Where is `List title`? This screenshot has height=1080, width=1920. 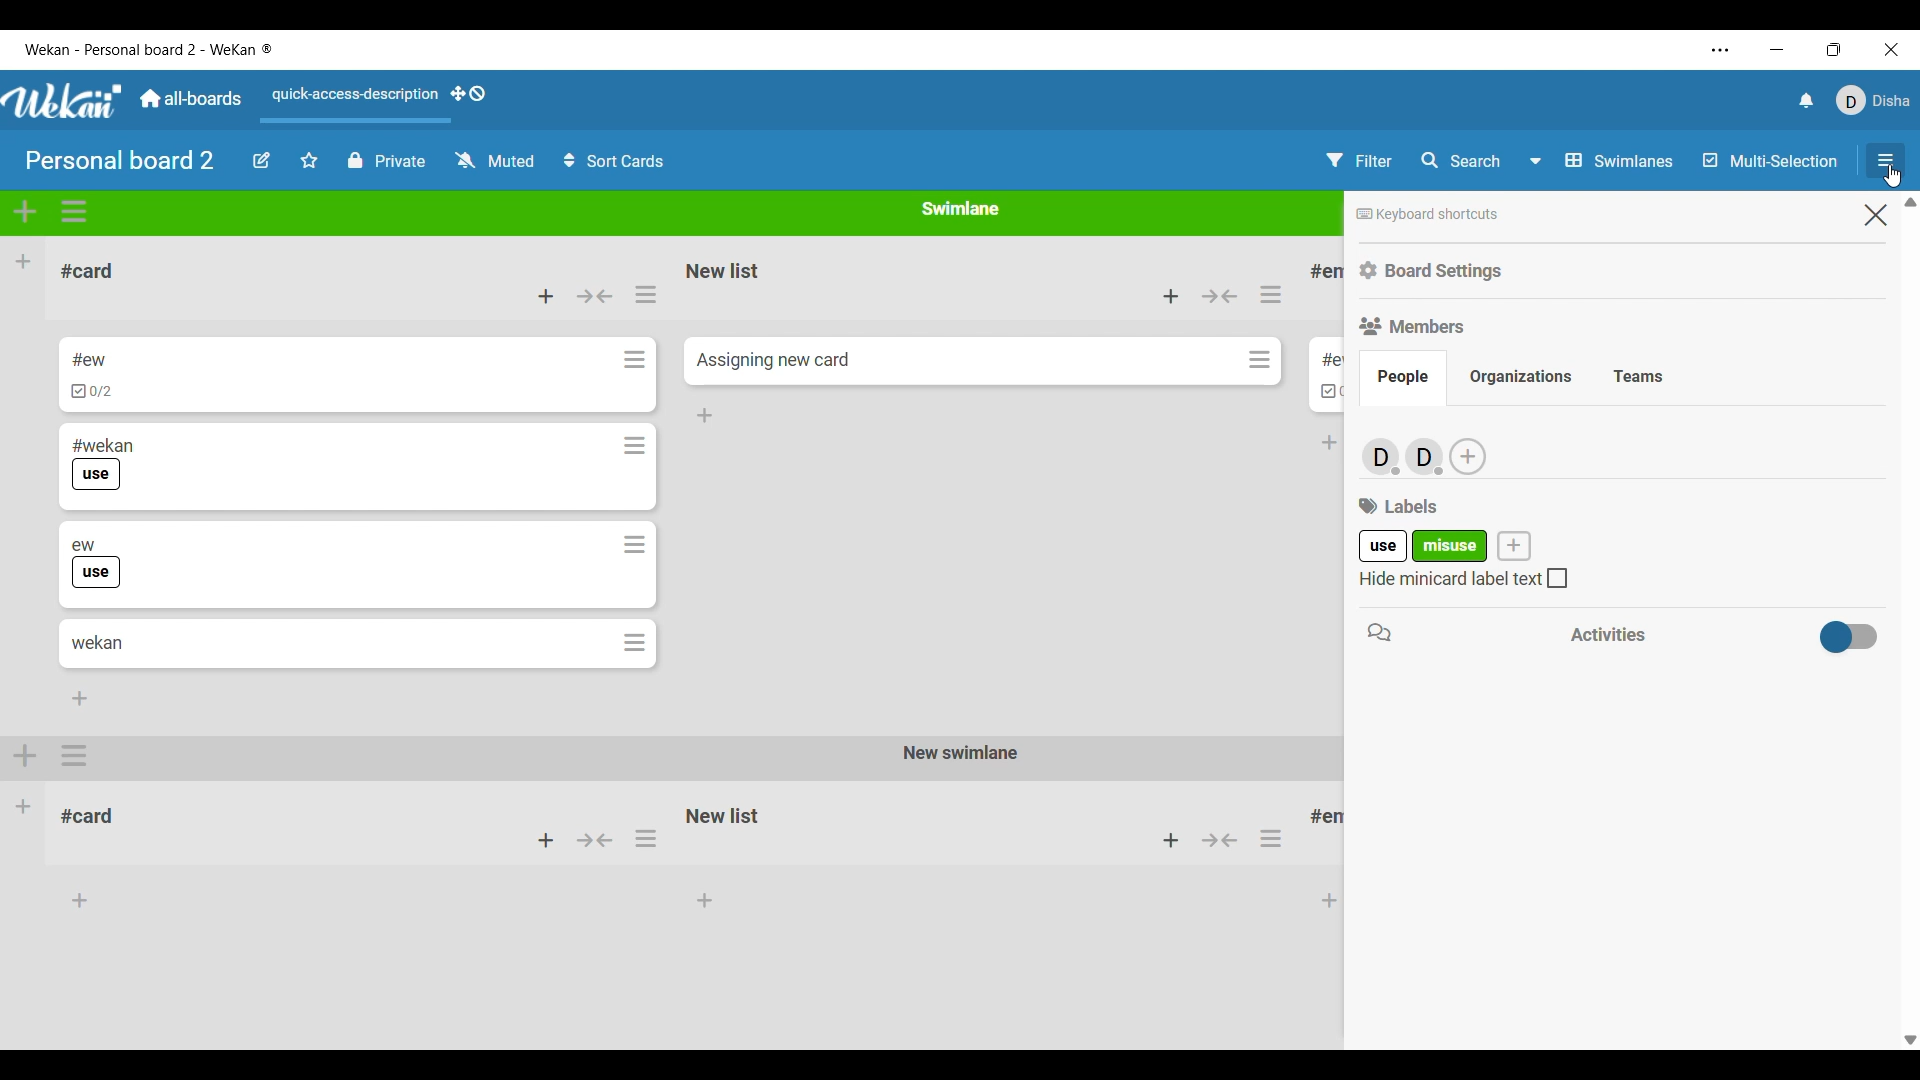 List title is located at coordinates (87, 271).